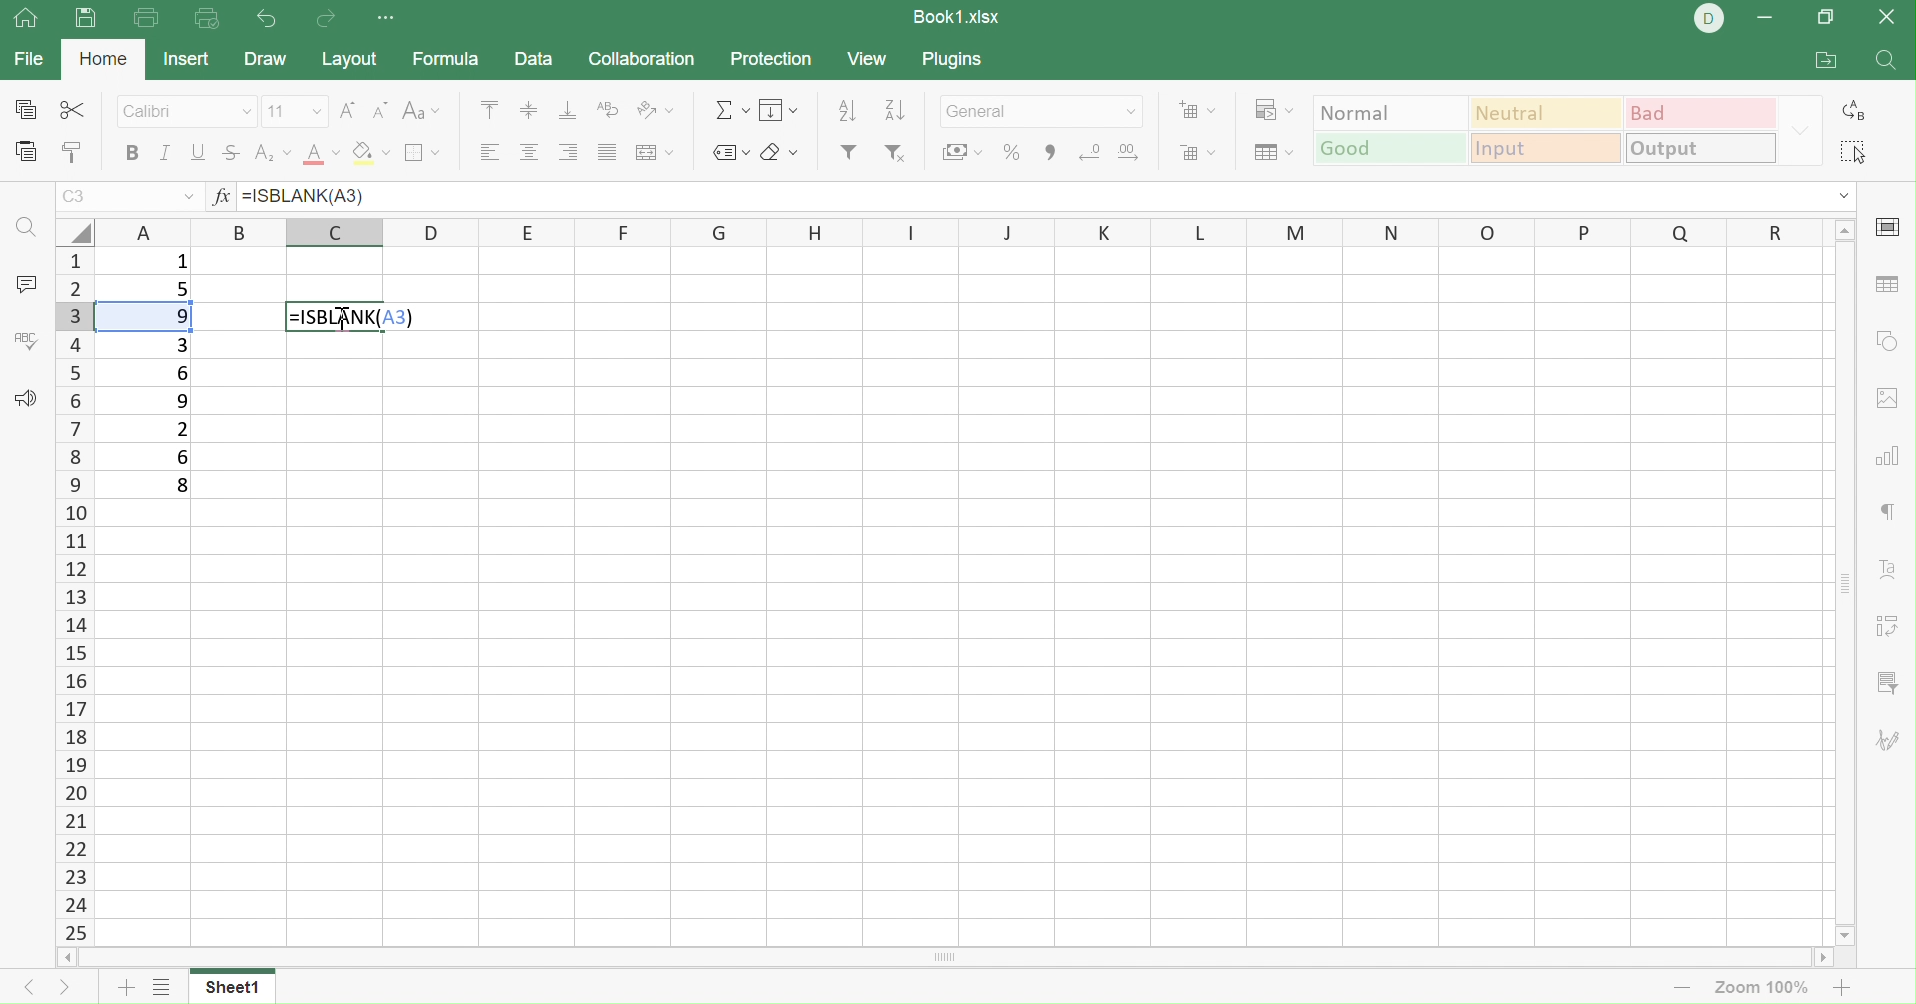 The image size is (1916, 1004). What do you see at coordinates (25, 340) in the screenshot?
I see `Spell checking` at bounding box center [25, 340].